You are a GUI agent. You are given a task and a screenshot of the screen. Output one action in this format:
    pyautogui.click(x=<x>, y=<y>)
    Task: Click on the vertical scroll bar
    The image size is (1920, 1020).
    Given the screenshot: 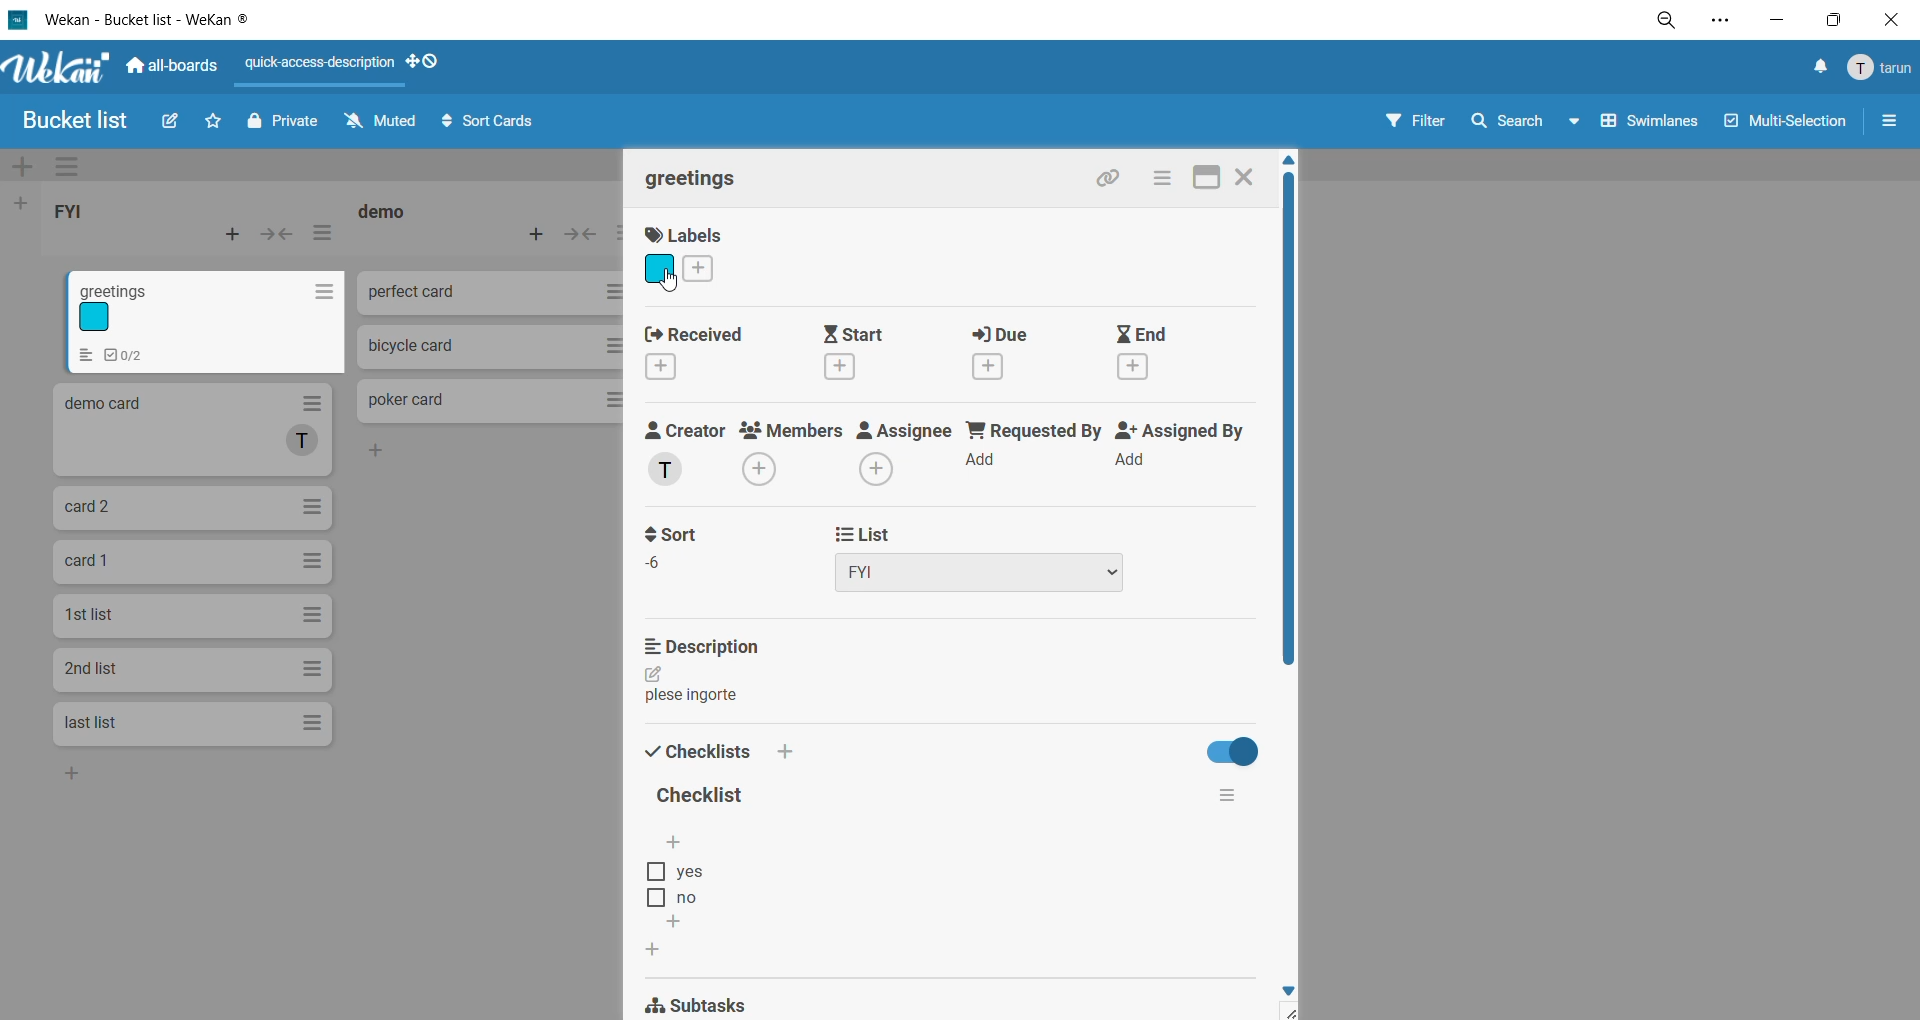 What is the action you would take?
    pyautogui.click(x=1291, y=424)
    